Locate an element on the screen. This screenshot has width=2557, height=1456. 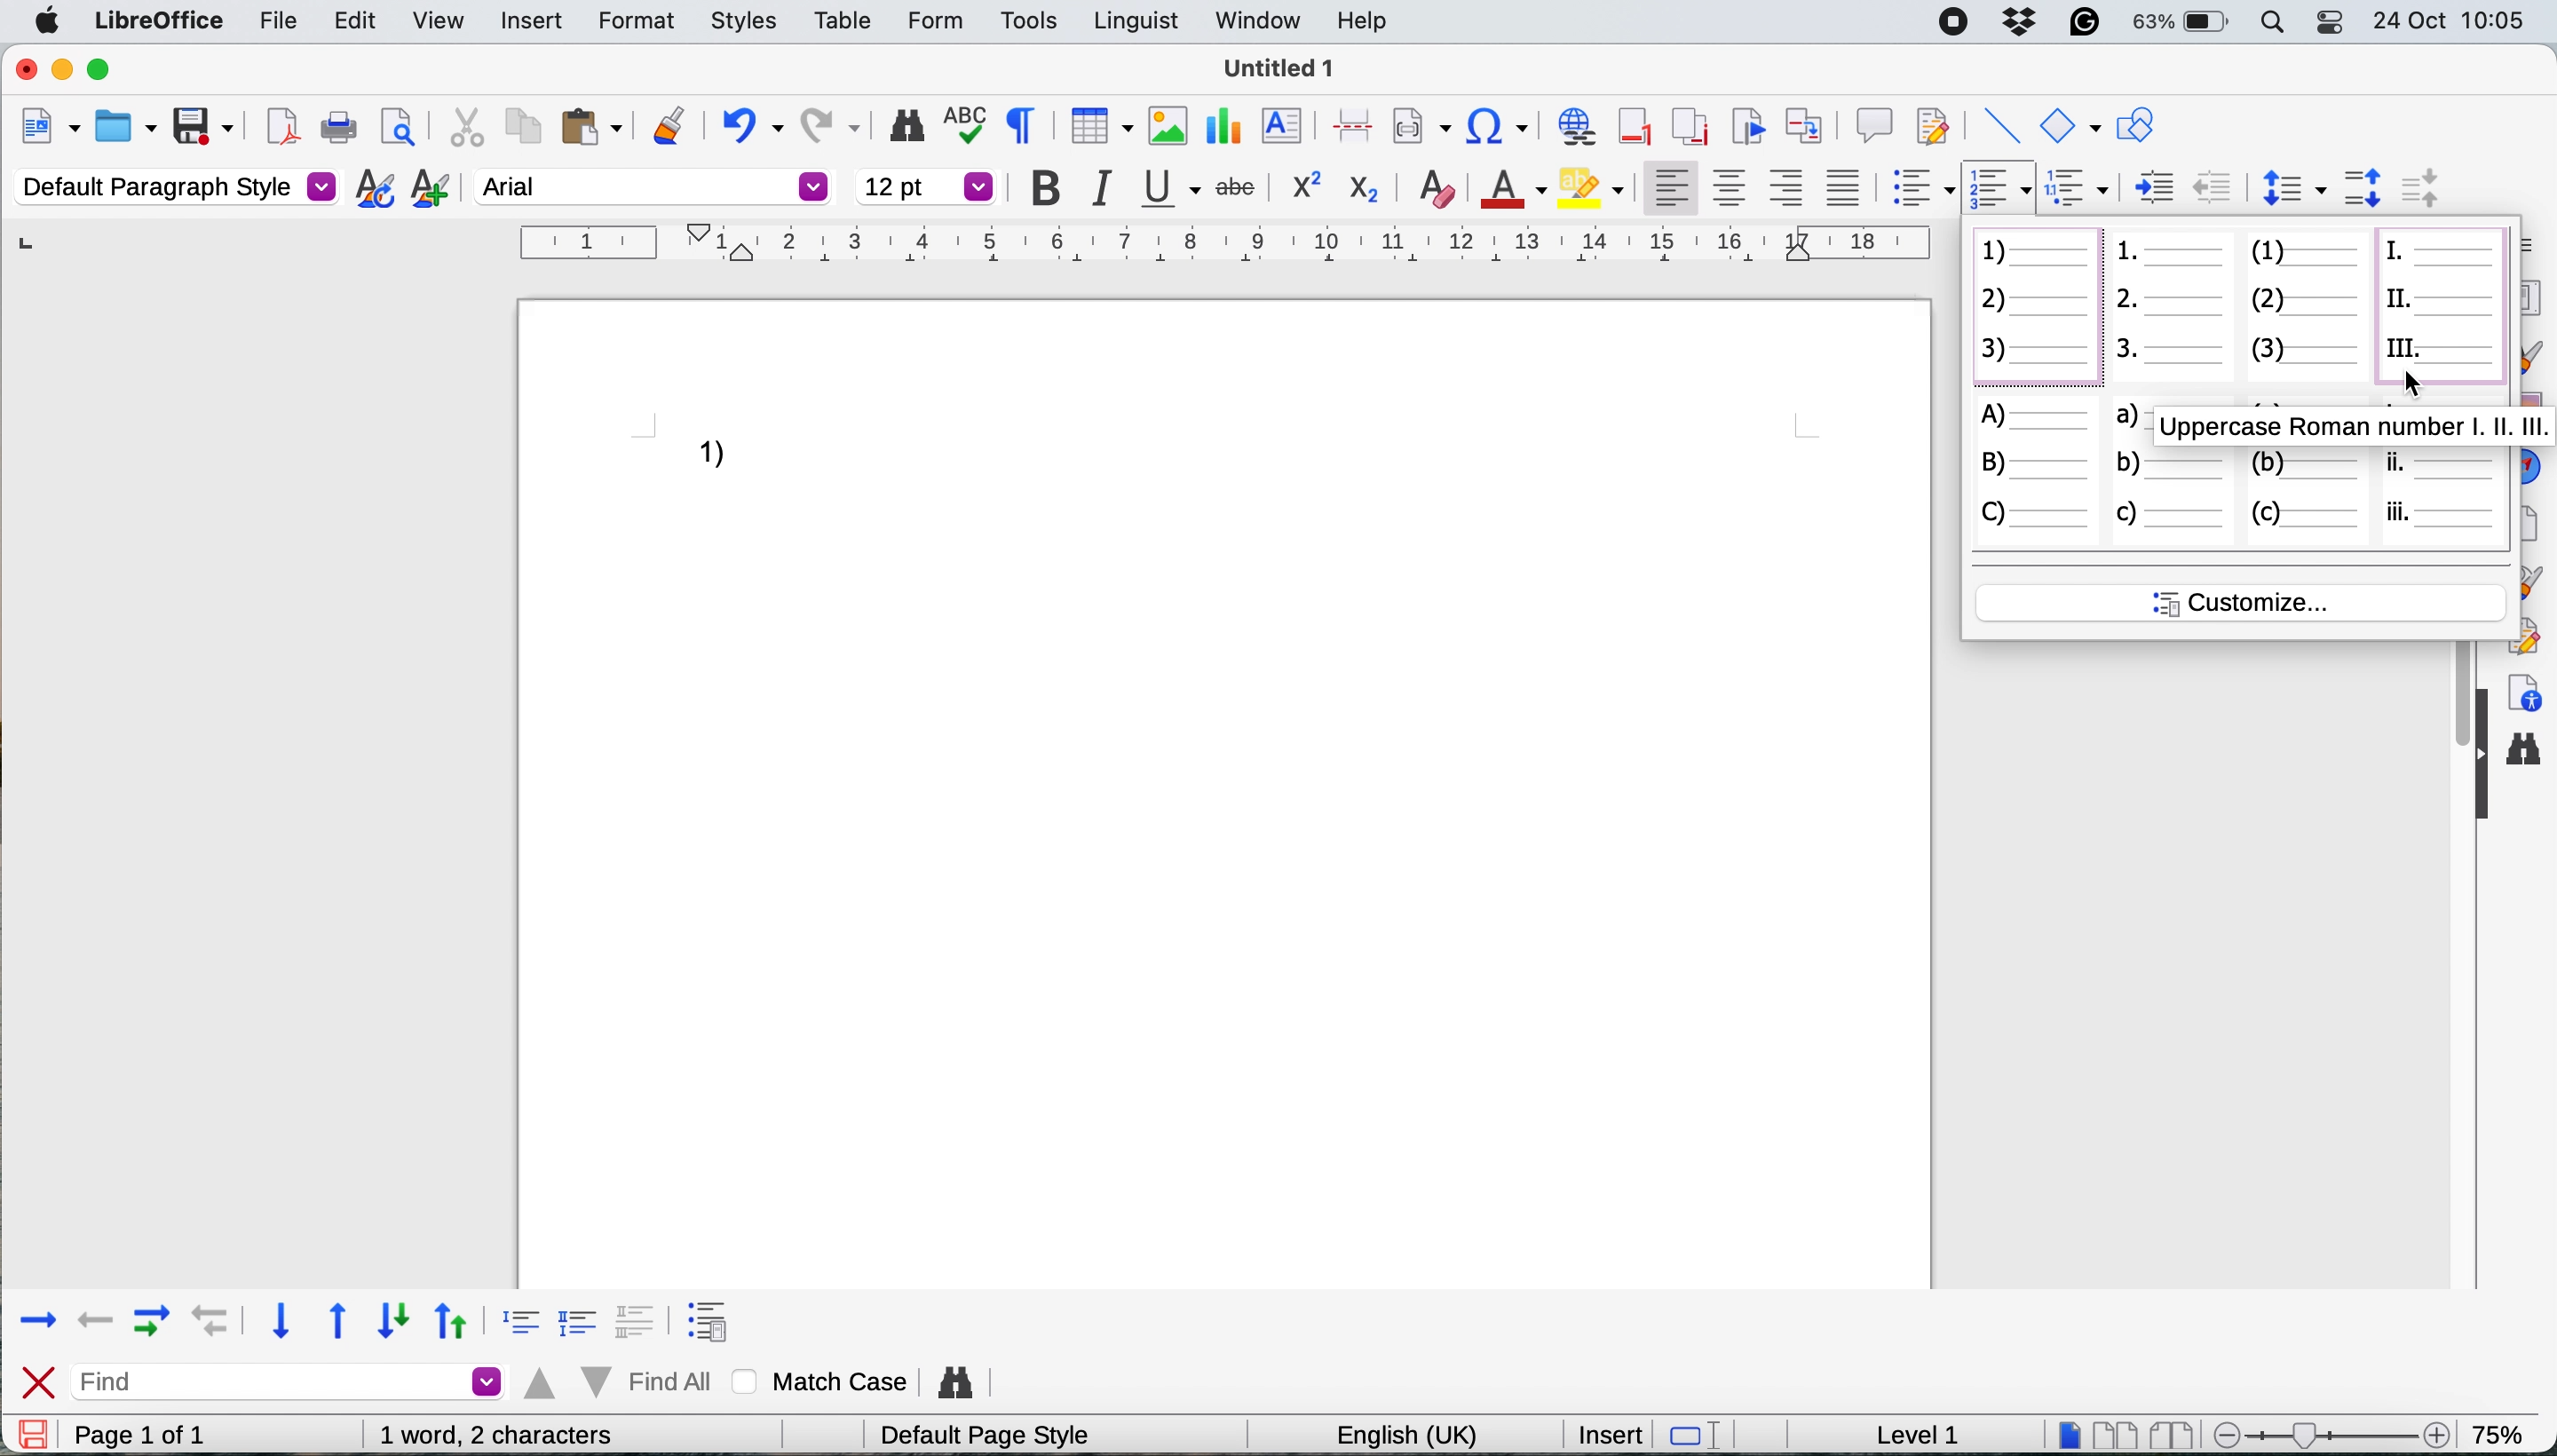
close is located at coordinates (23, 70).